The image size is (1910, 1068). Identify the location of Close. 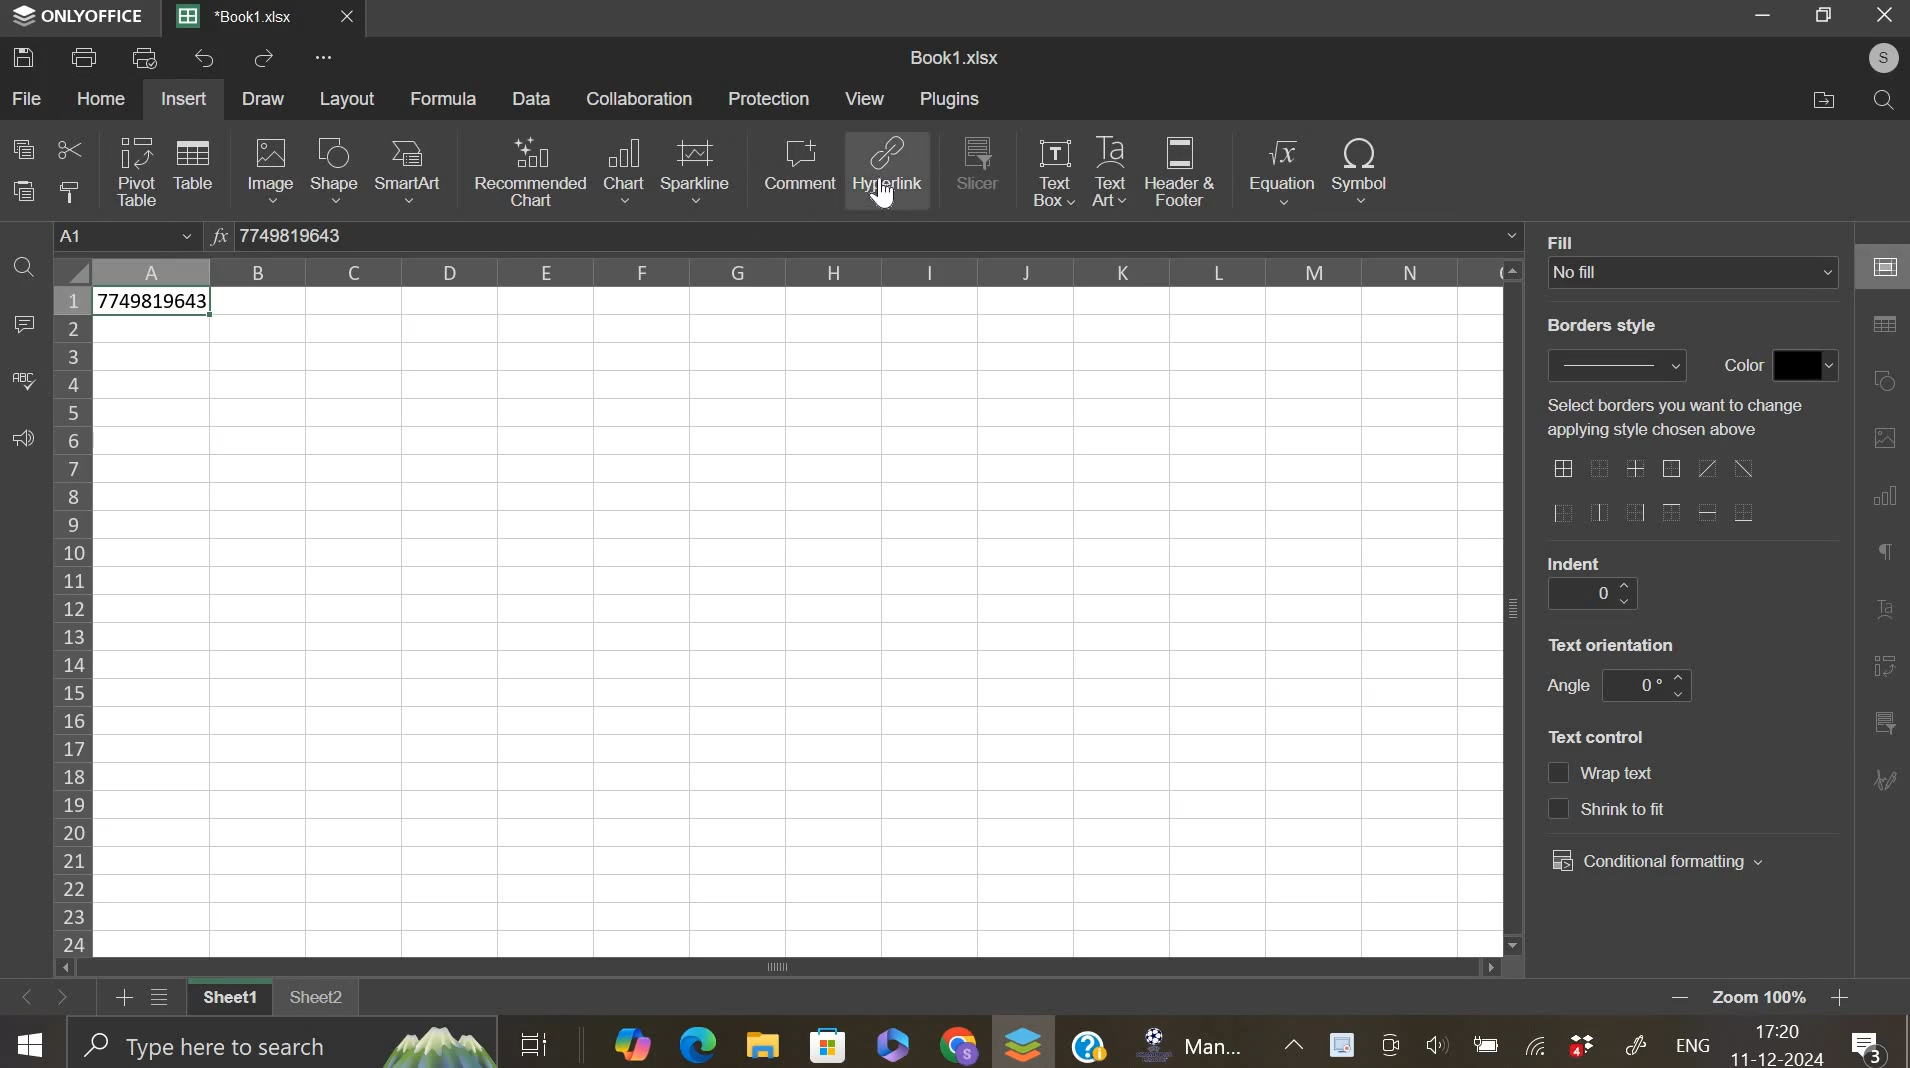
(1885, 16).